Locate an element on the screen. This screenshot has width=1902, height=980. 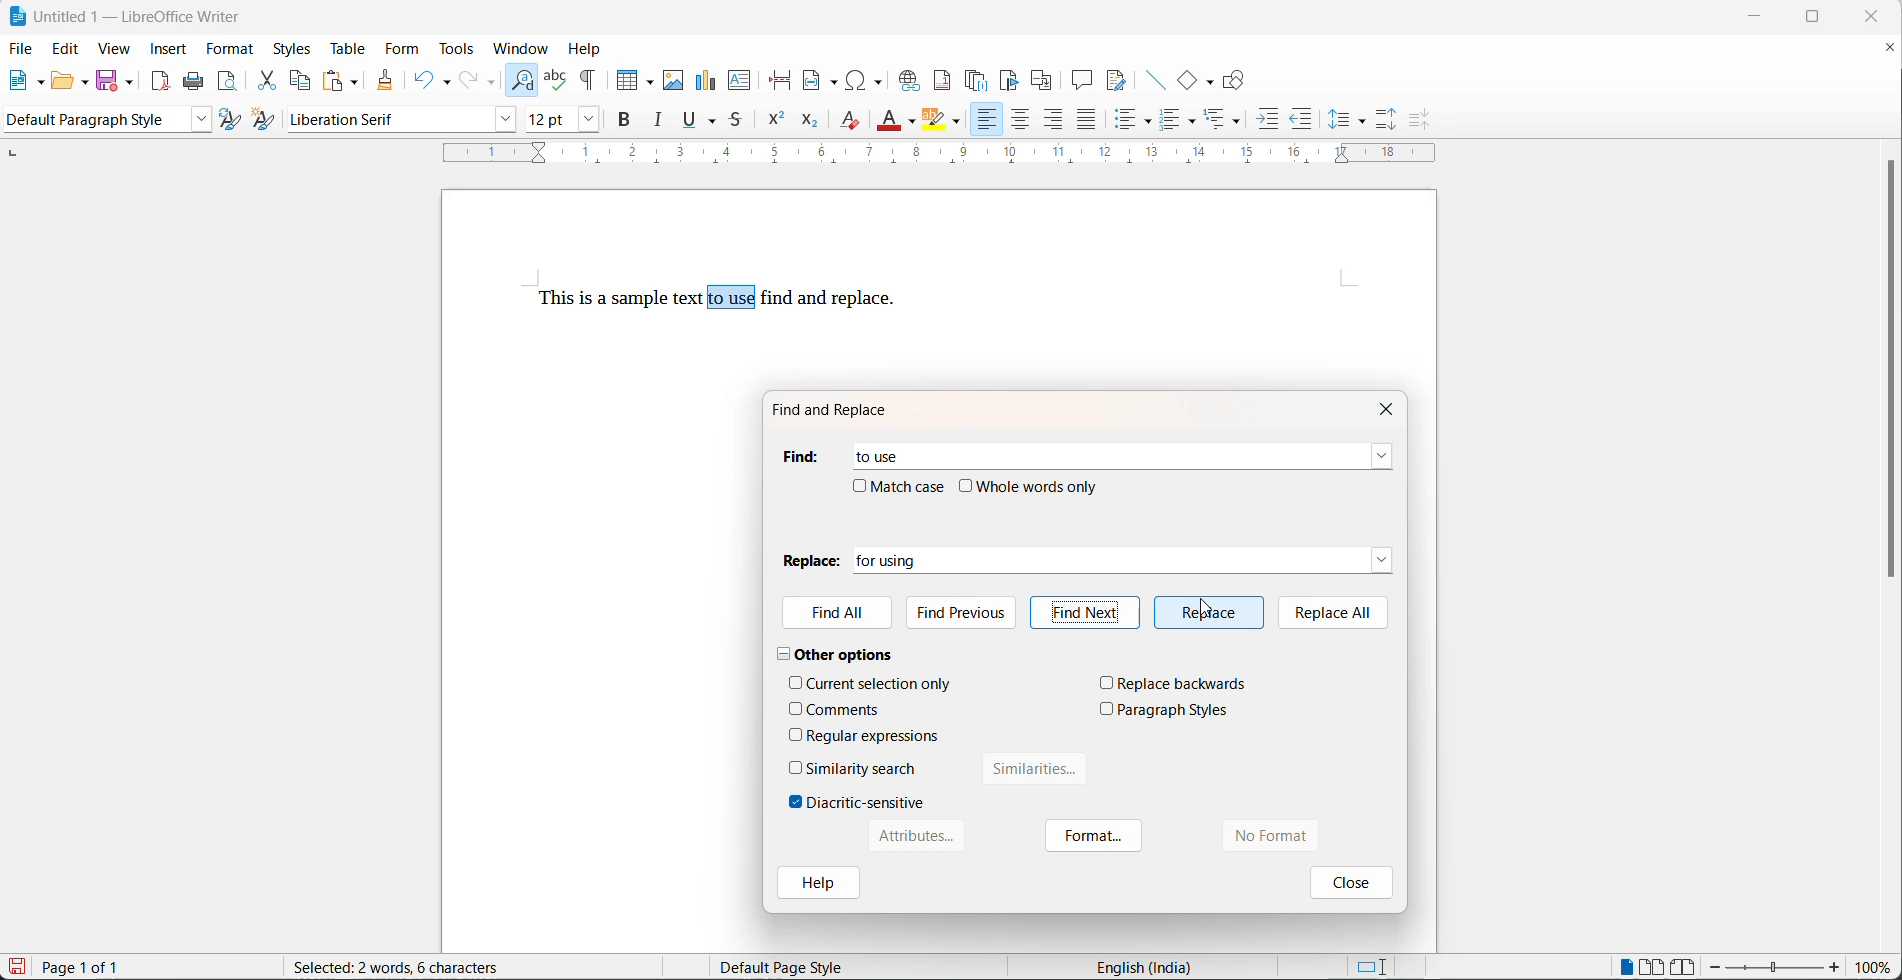
bold is located at coordinates (626, 123).